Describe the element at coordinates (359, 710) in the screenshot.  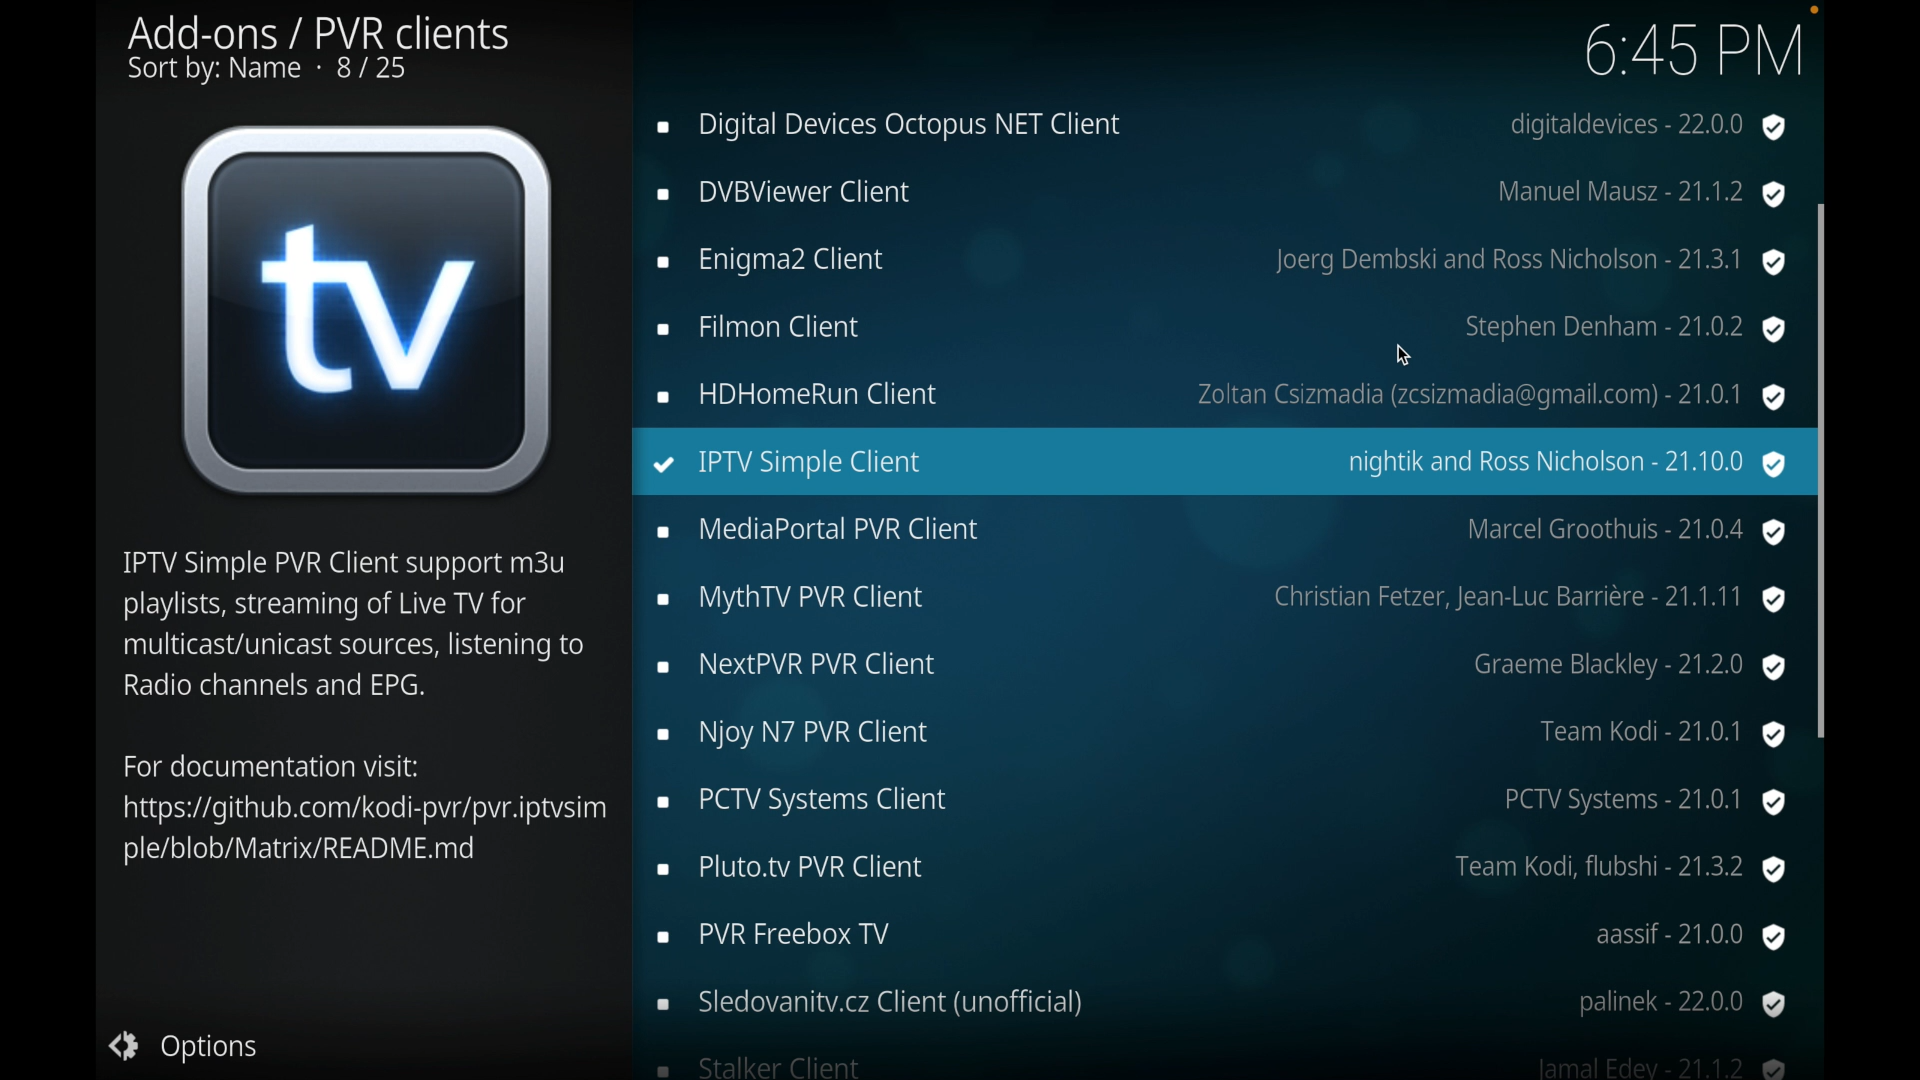
I see `IPTV Simple PVR Client support m3u
playlists, streaming of Live TV for
multicast/unicast sources, listening to
Radio channels and EPG.

For documentation visit:
https://github.com/kodi-pvr/pvr.iptvsim
ple/blob/Matrix/README.md` at that location.